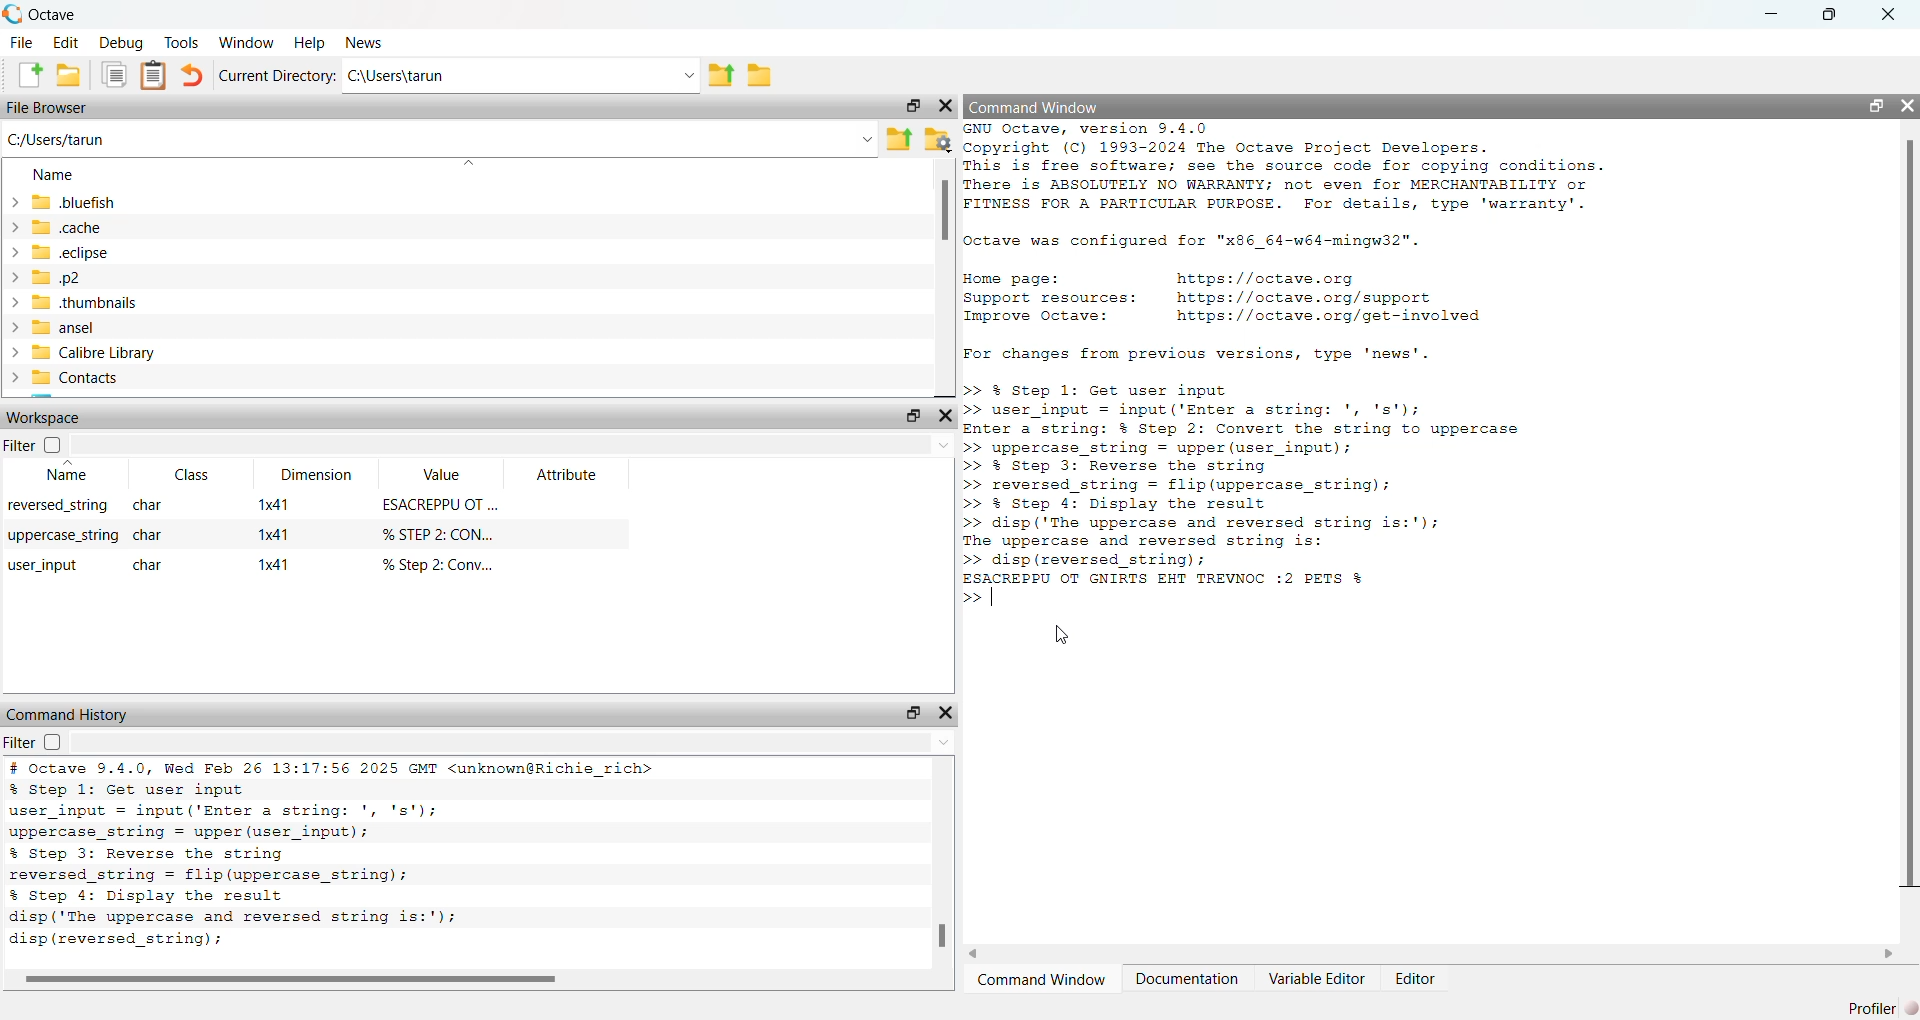 The height and width of the screenshot is (1020, 1920). What do you see at coordinates (53, 174) in the screenshot?
I see `name` at bounding box center [53, 174].